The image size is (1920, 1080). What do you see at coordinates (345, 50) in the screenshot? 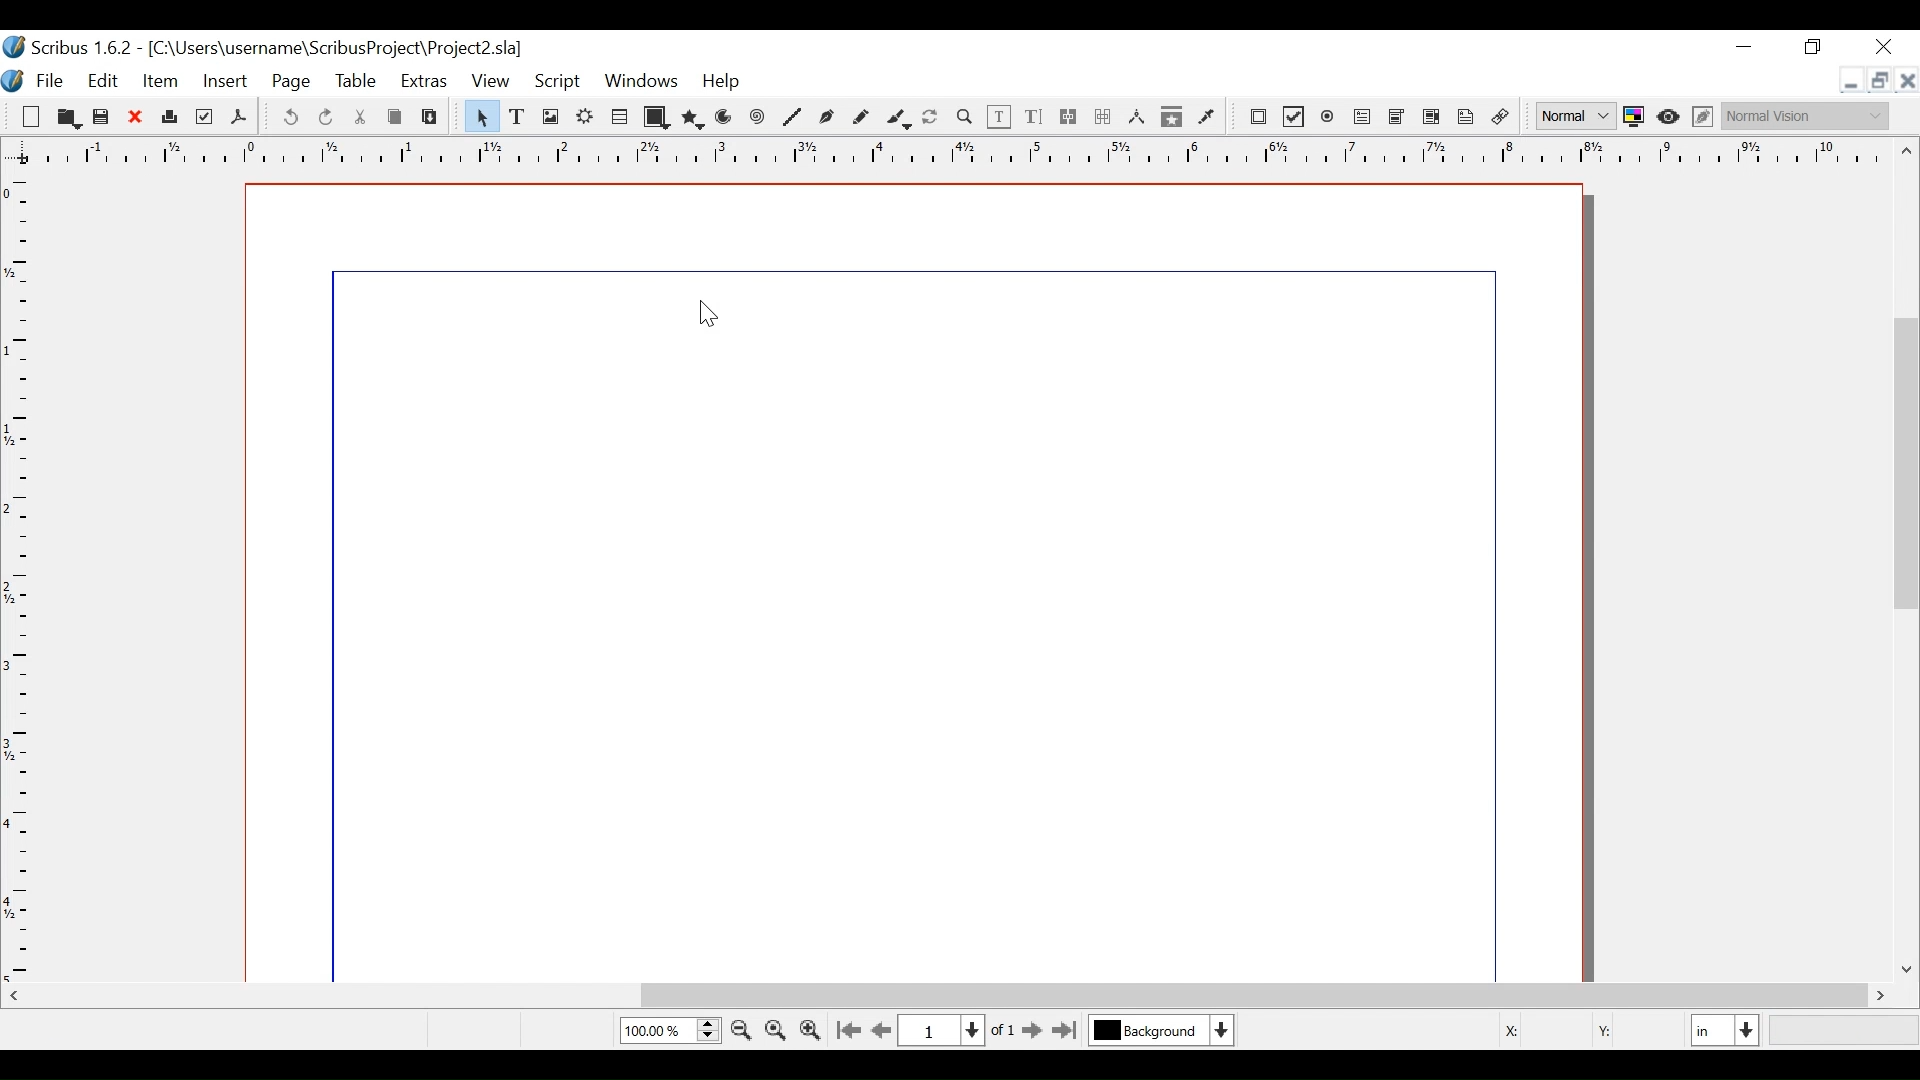
I see `File Path` at bounding box center [345, 50].